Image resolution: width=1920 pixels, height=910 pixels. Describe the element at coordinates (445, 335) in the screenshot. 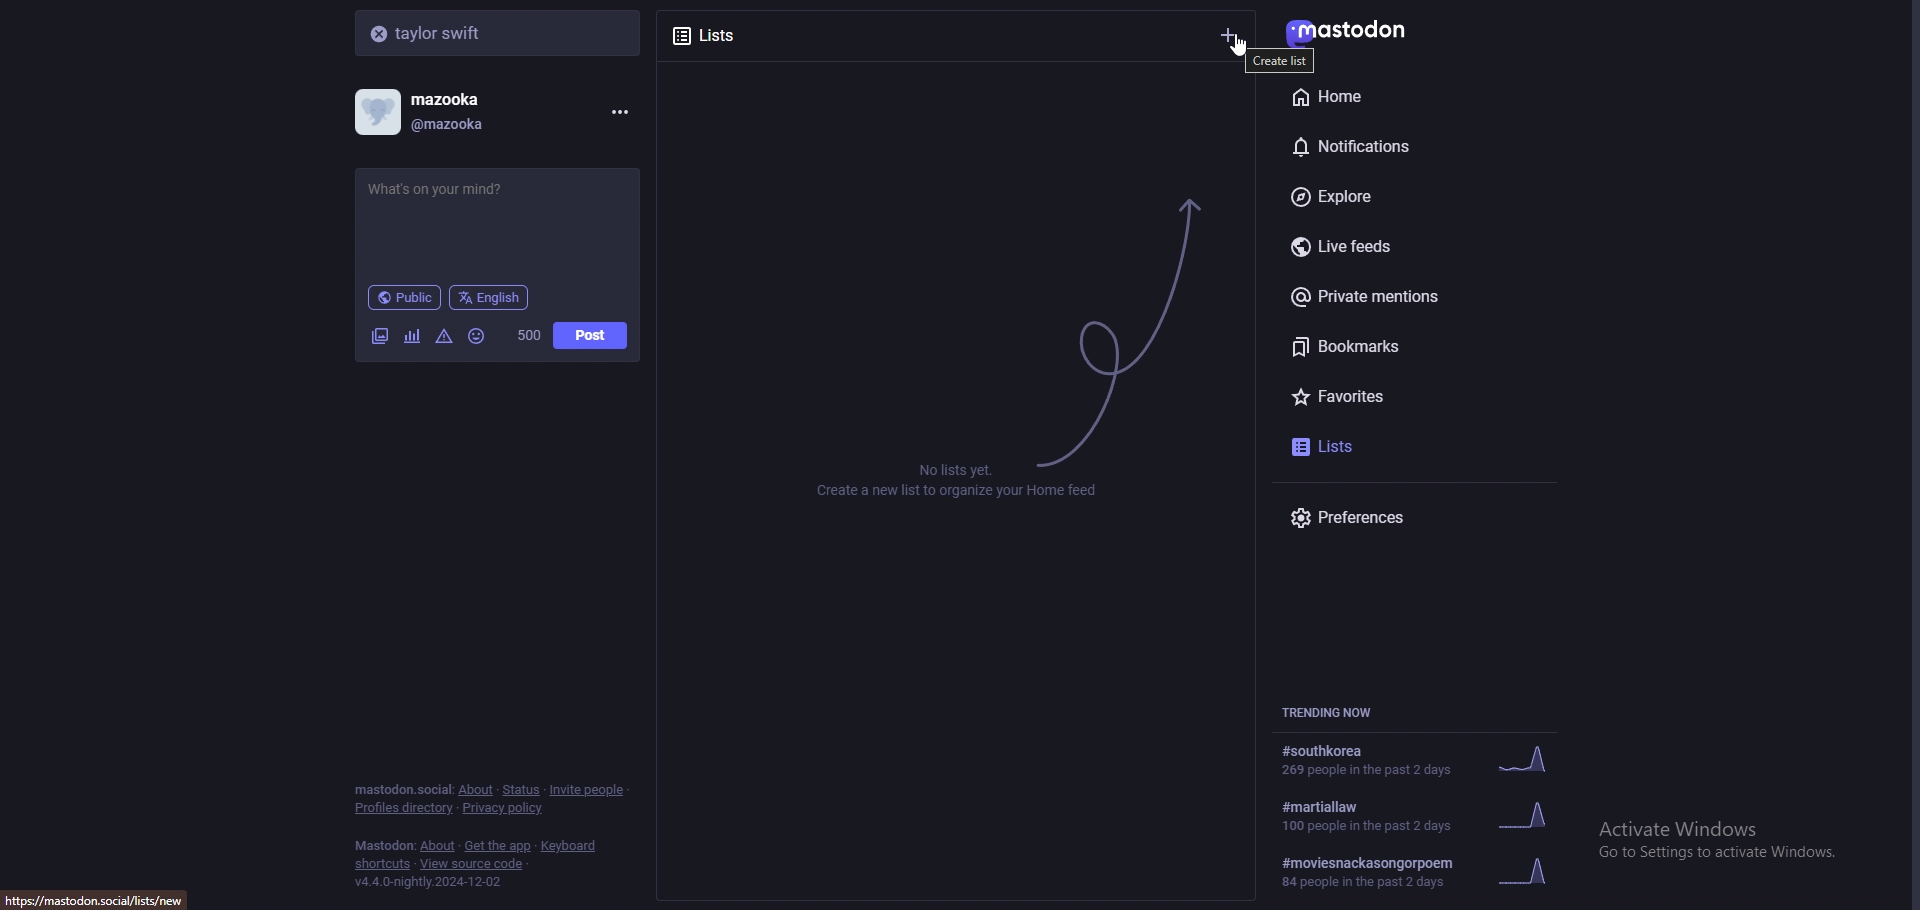

I see `warning` at that location.